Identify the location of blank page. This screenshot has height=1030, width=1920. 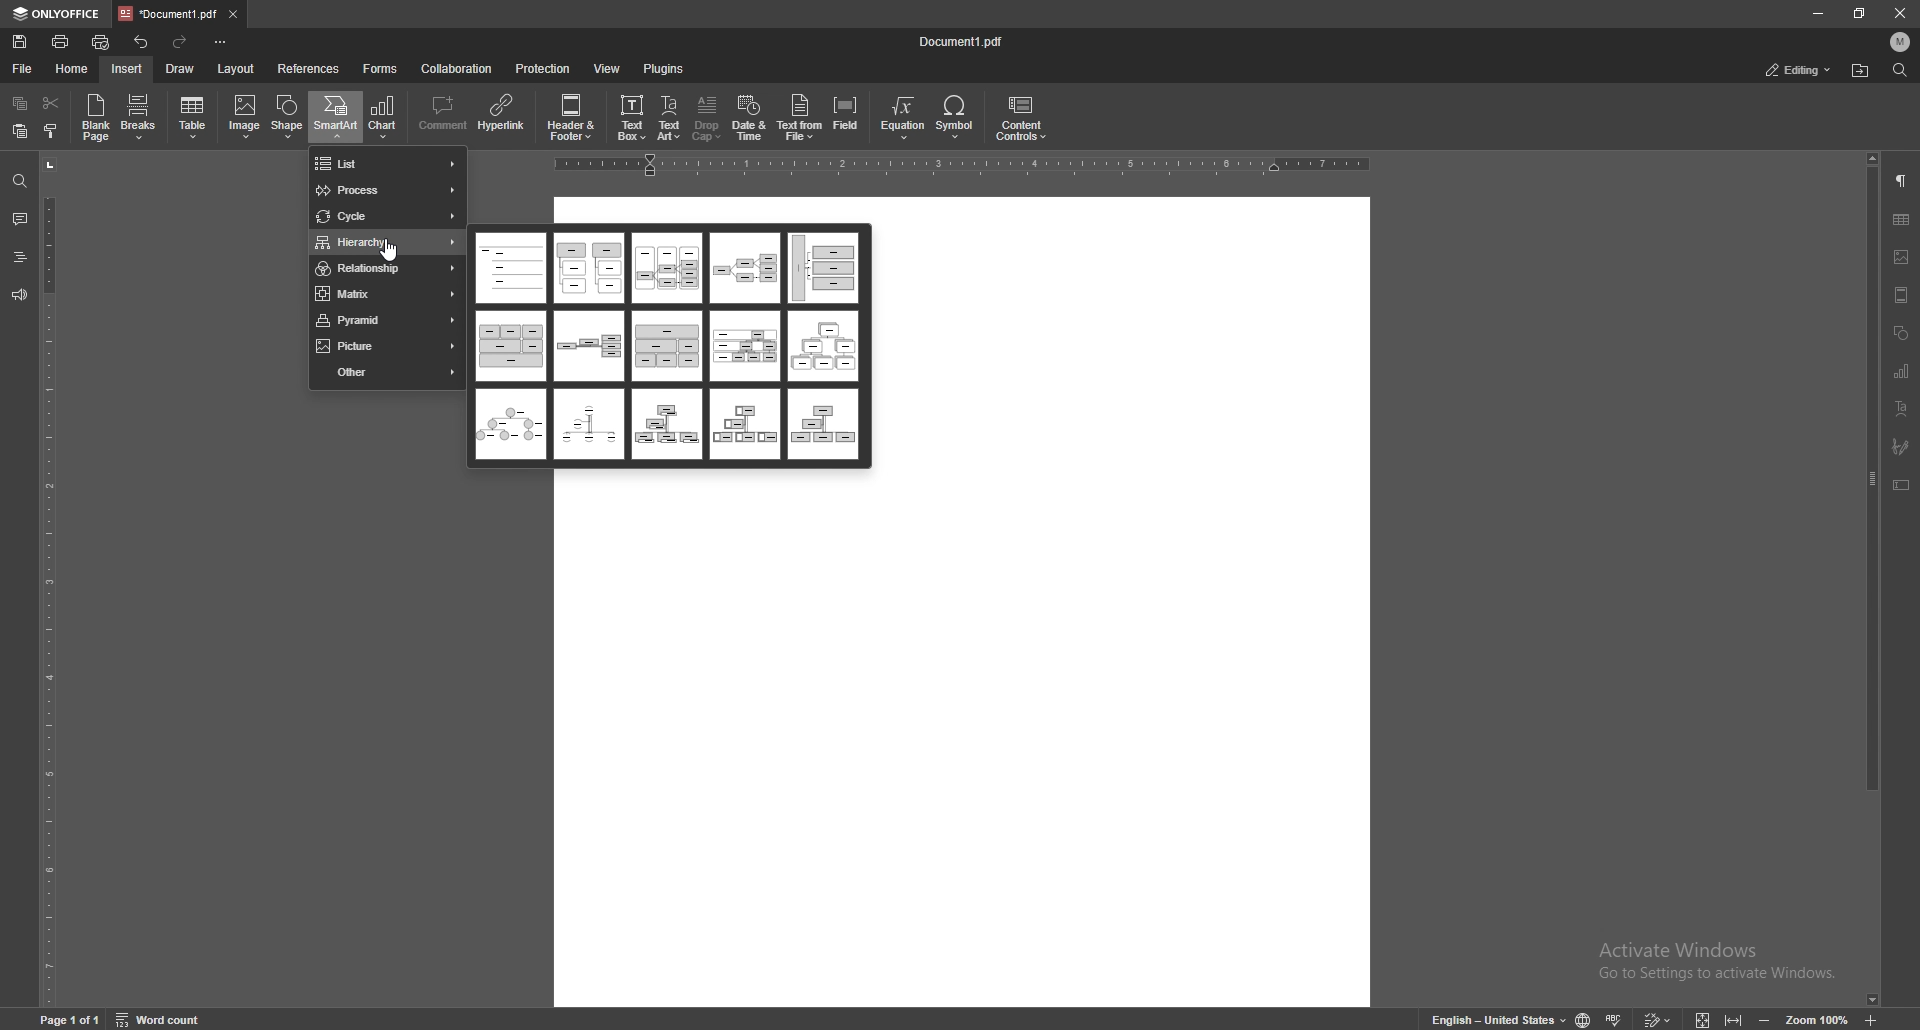
(96, 117).